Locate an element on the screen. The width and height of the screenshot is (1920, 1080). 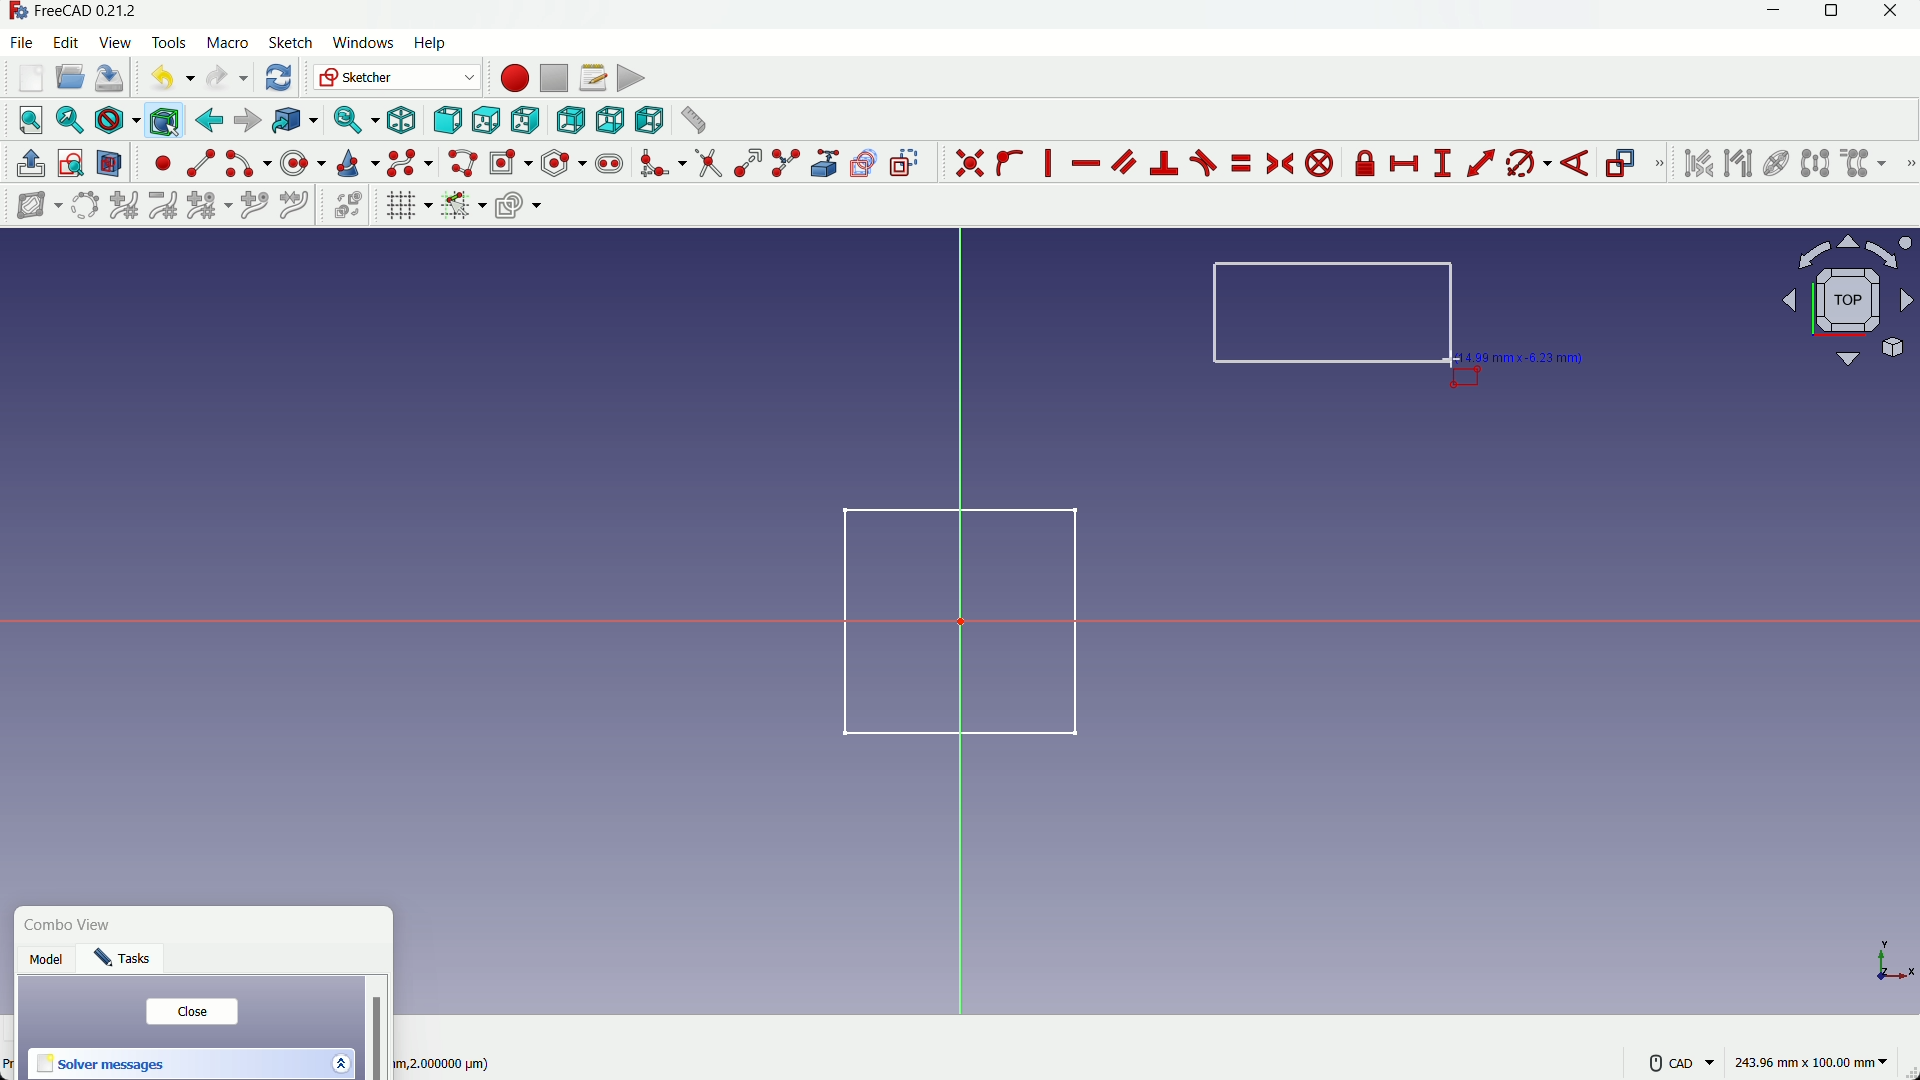
more settings is located at coordinates (1682, 1063).